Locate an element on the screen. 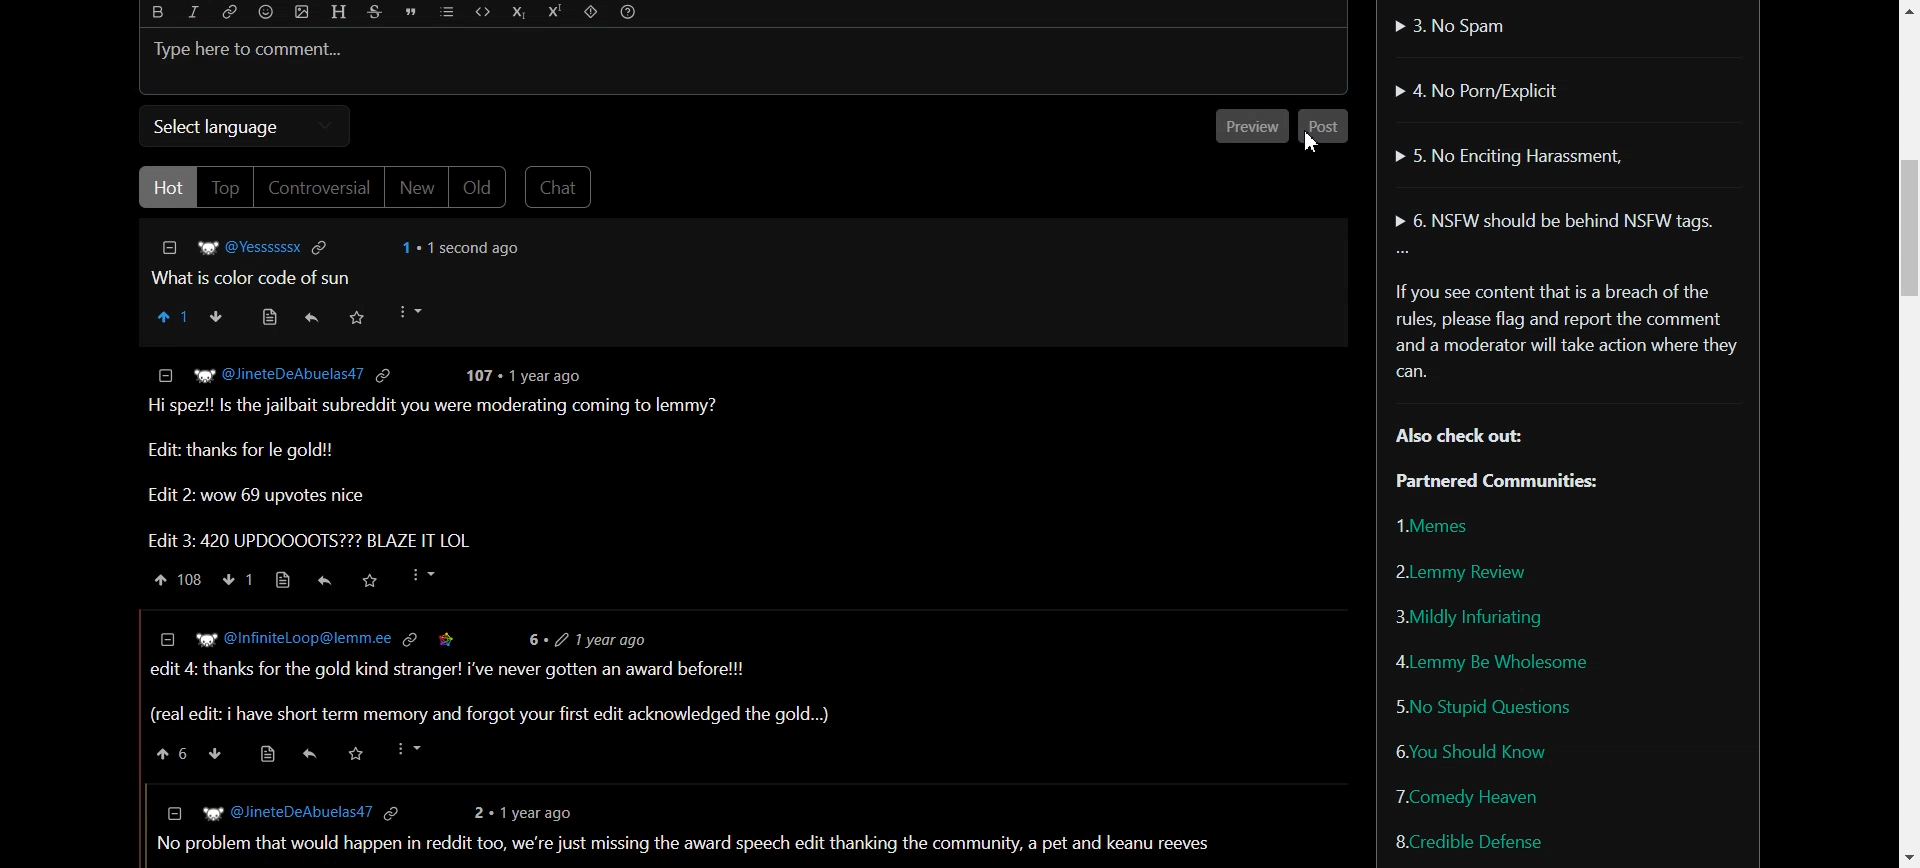 This screenshot has height=868, width=1920. New is located at coordinates (416, 187).